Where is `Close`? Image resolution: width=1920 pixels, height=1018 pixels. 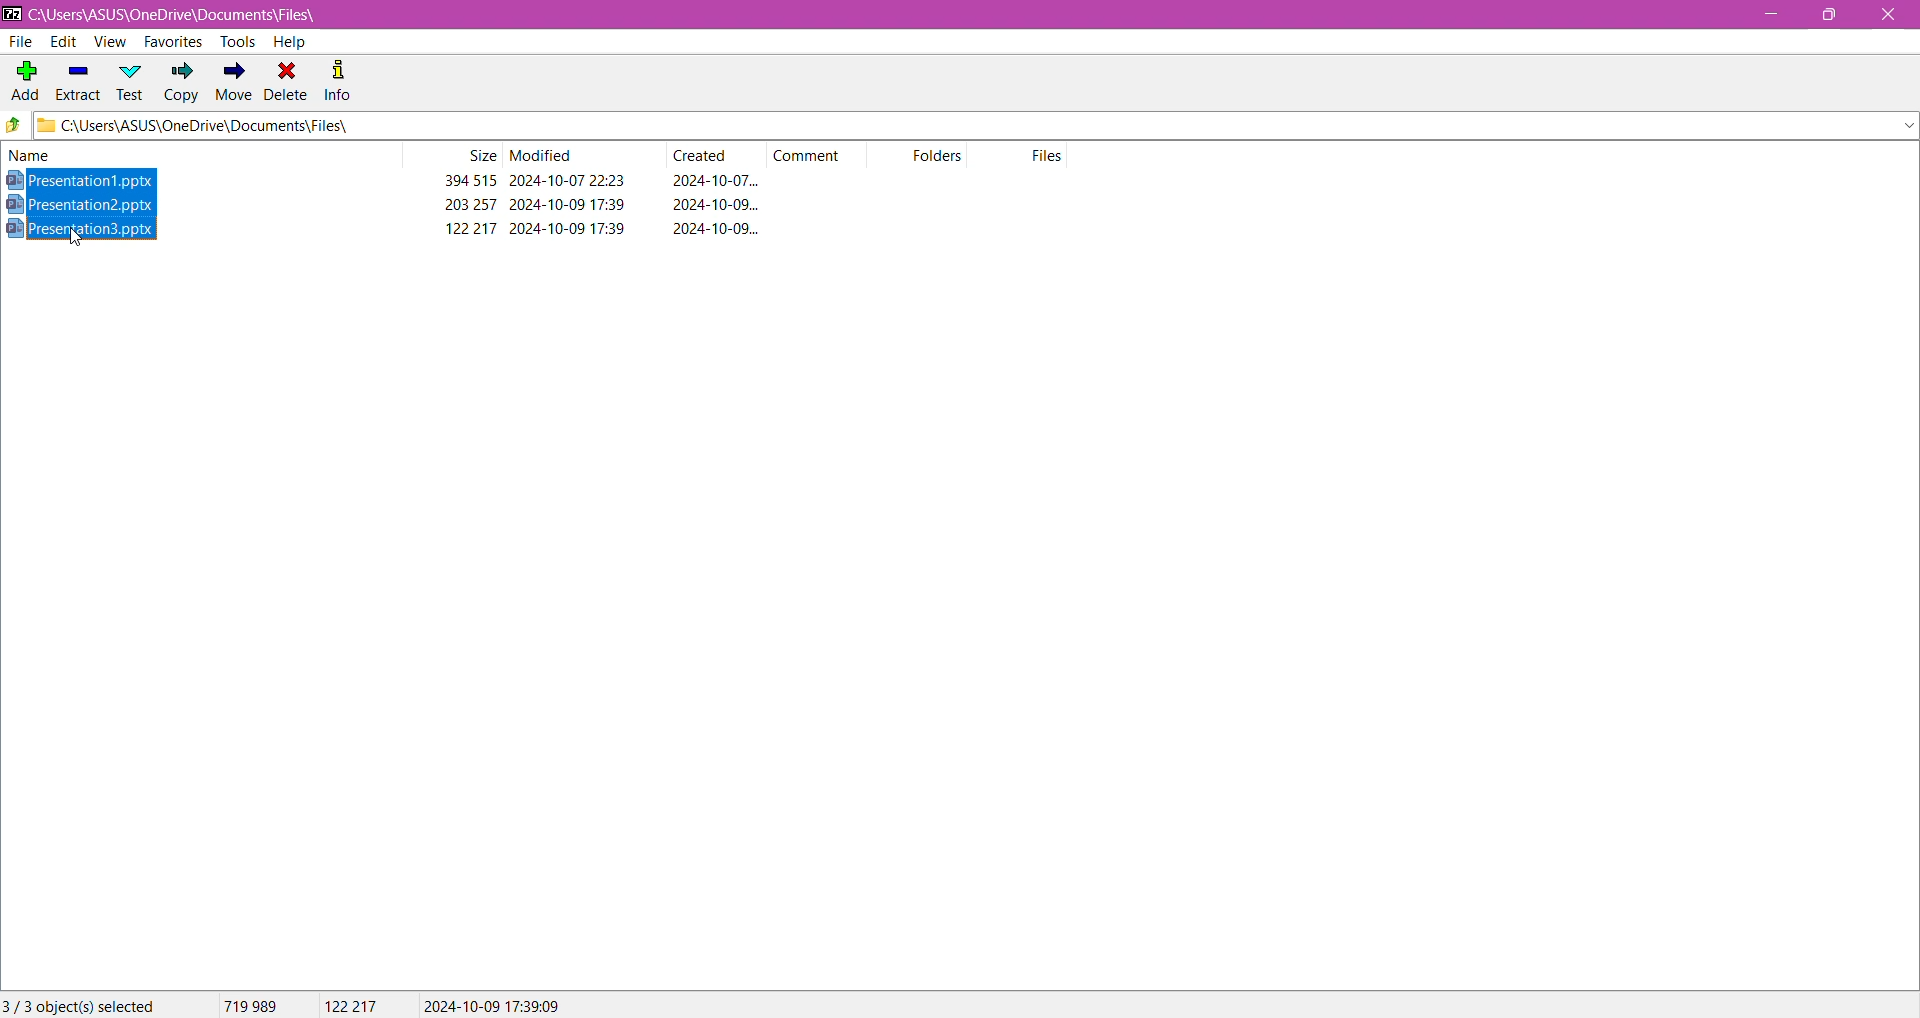
Close is located at coordinates (1888, 16).